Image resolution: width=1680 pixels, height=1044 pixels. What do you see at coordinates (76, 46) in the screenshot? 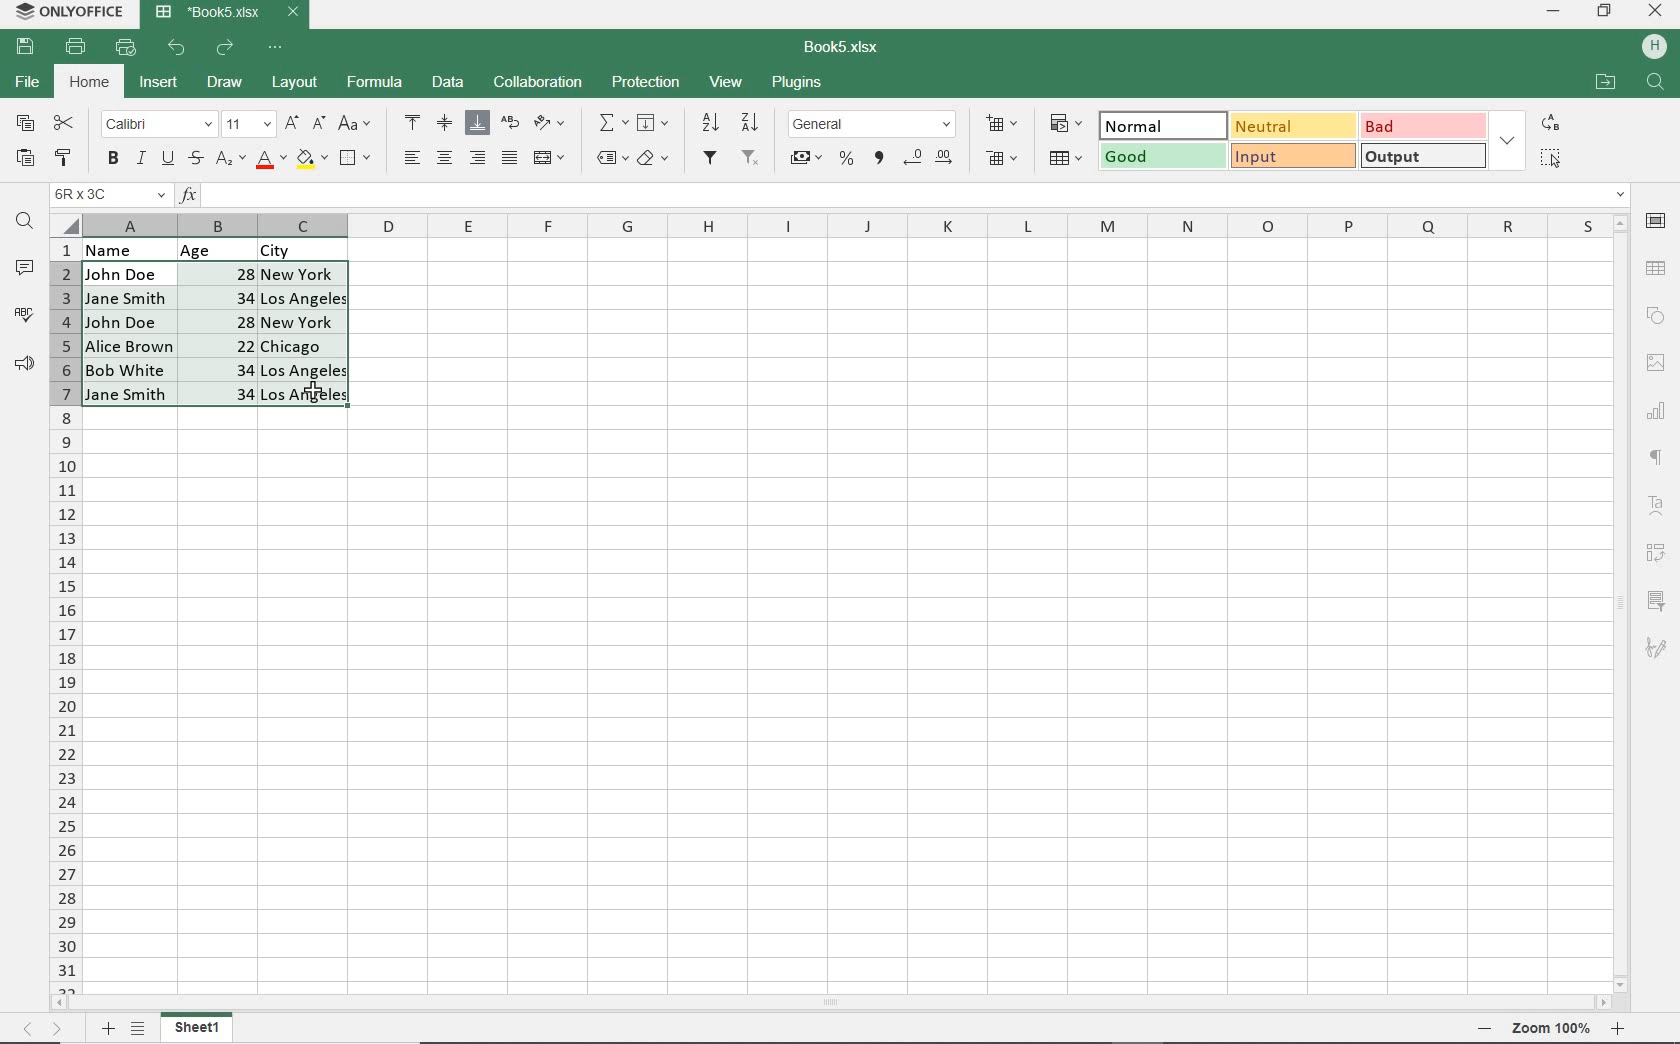
I see `PRINT` at bounding box center [76, 46].